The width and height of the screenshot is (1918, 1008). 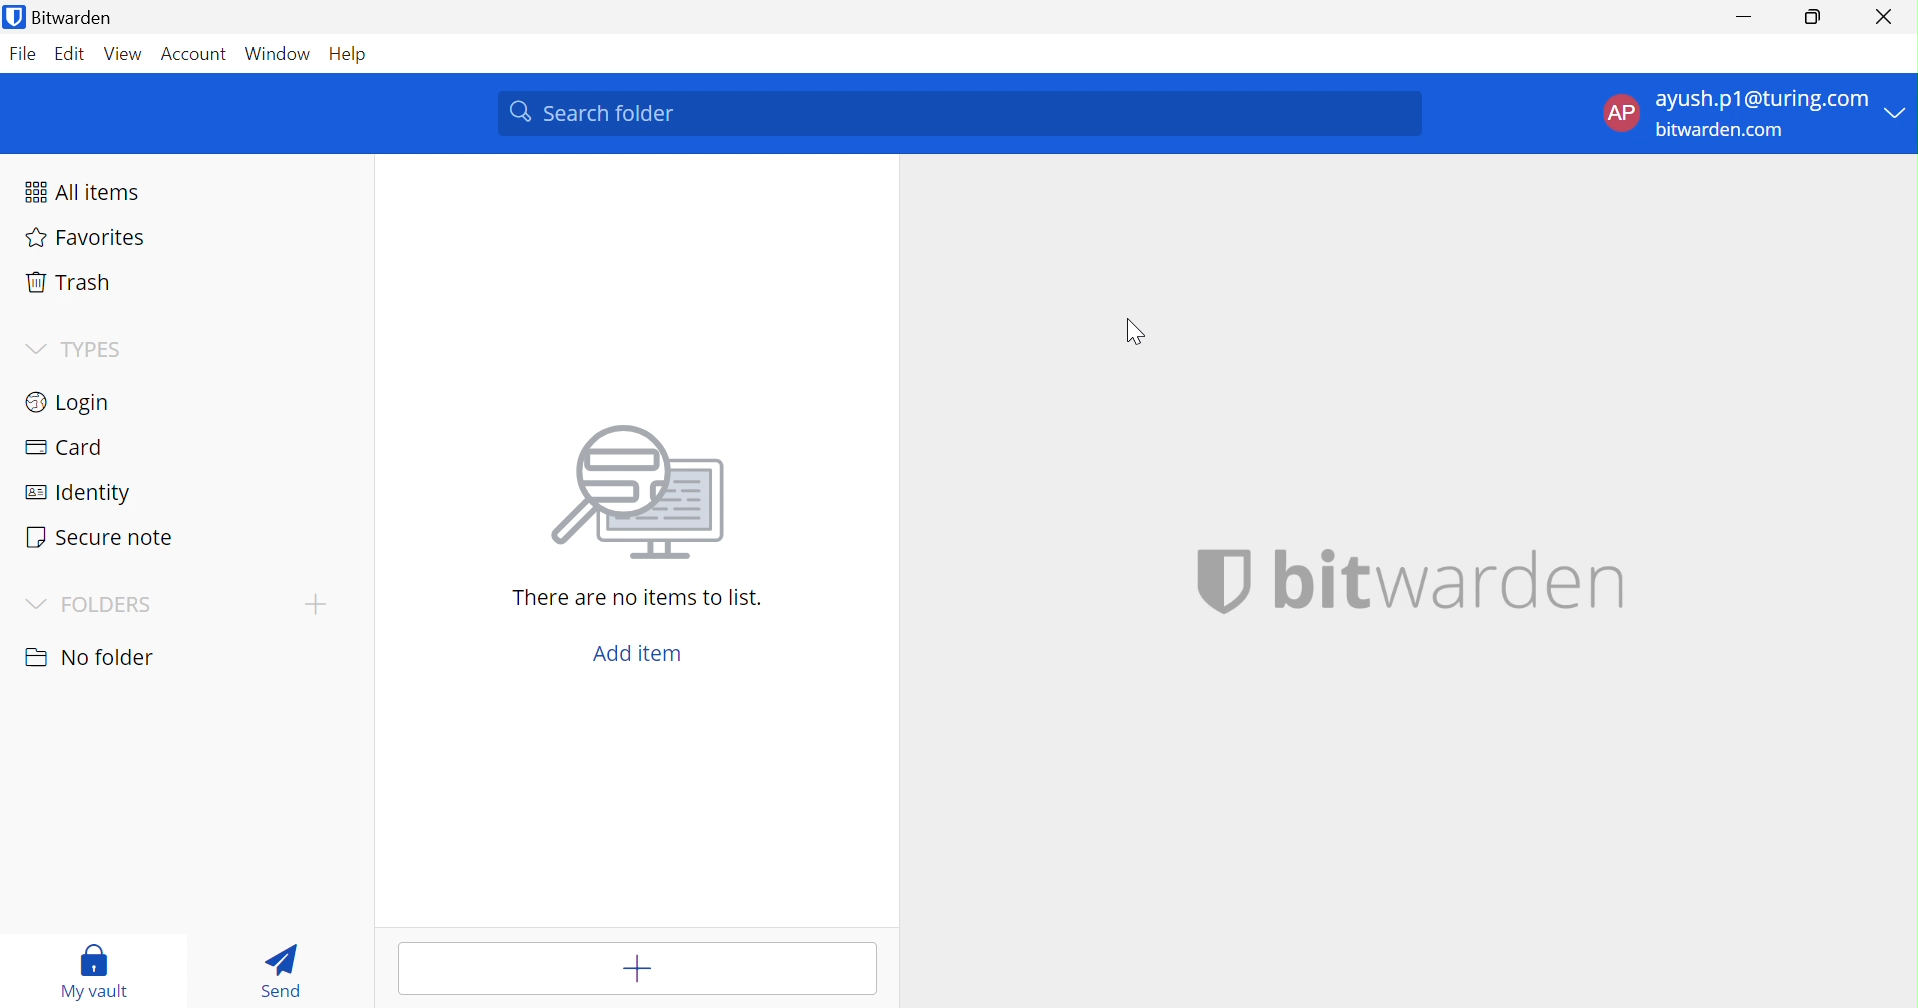 What do you see at coordinates (1139, 330) in the screenshot?
I see `Cursor` at bounding box center [1139, 330].